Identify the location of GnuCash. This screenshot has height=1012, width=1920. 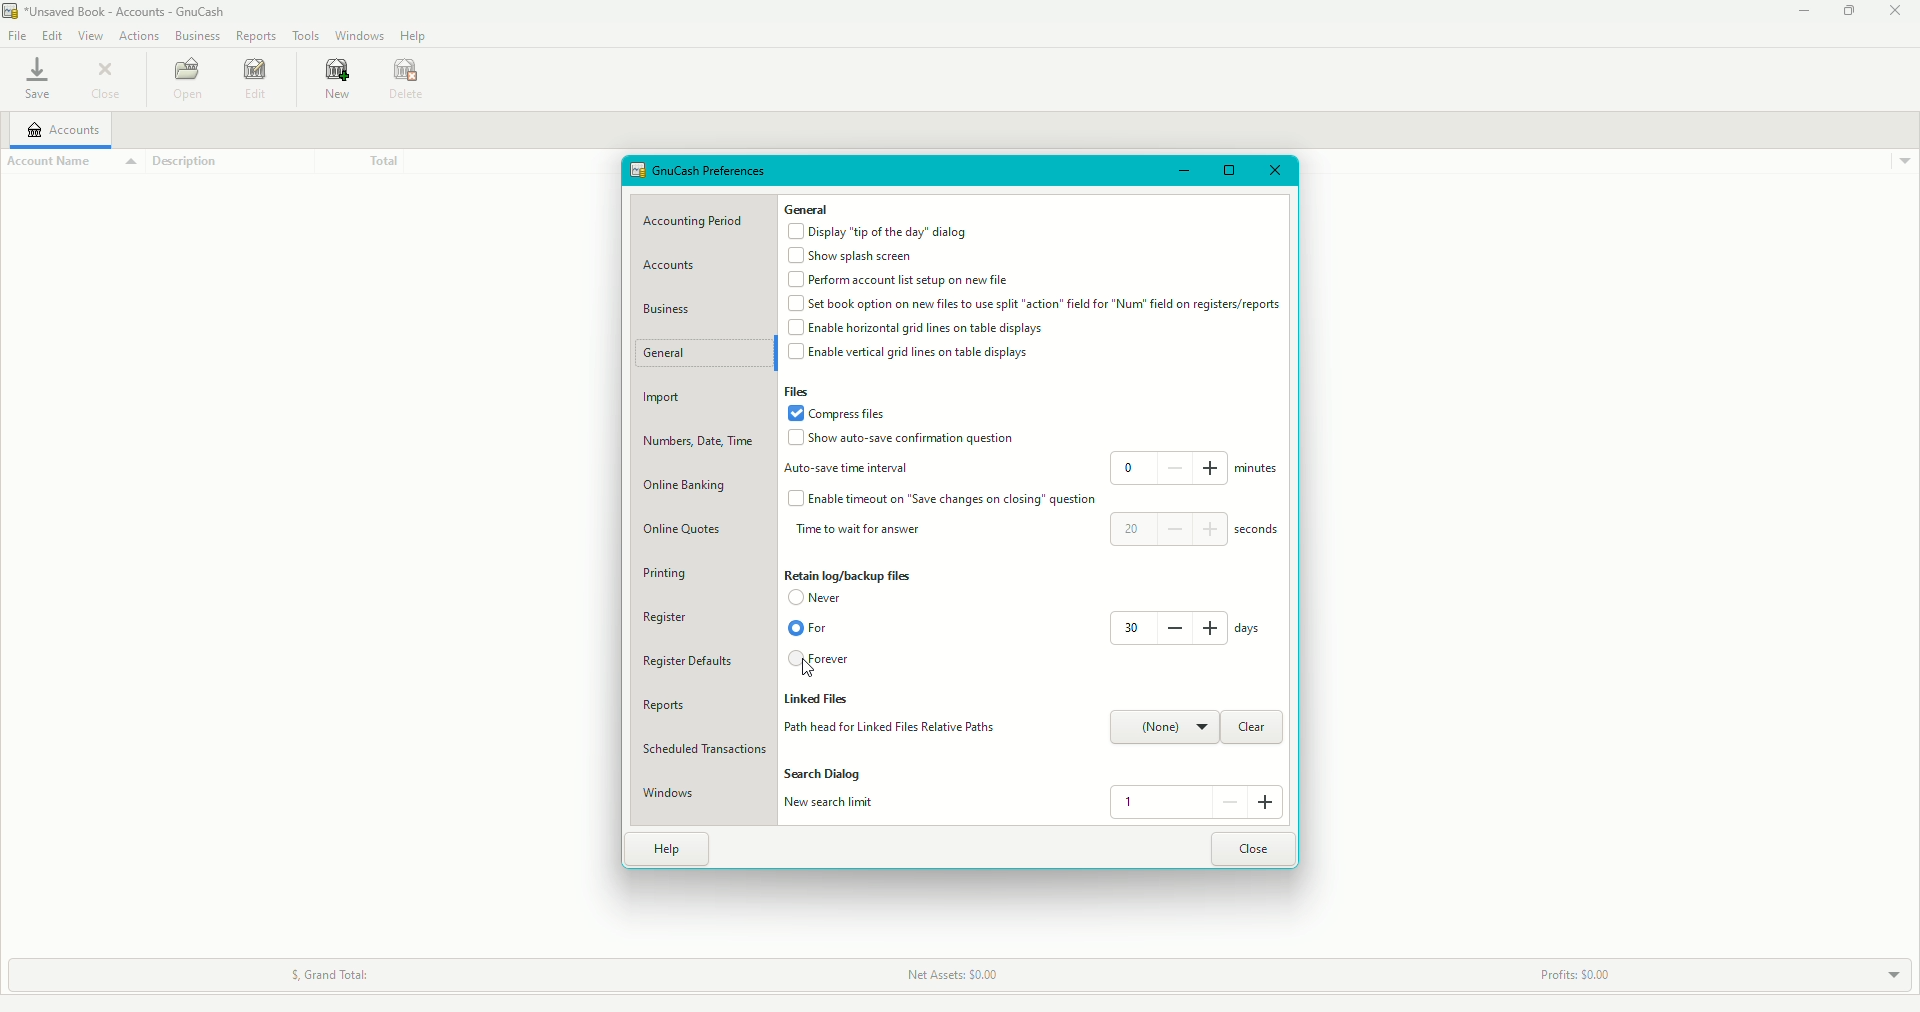
(114, 12).